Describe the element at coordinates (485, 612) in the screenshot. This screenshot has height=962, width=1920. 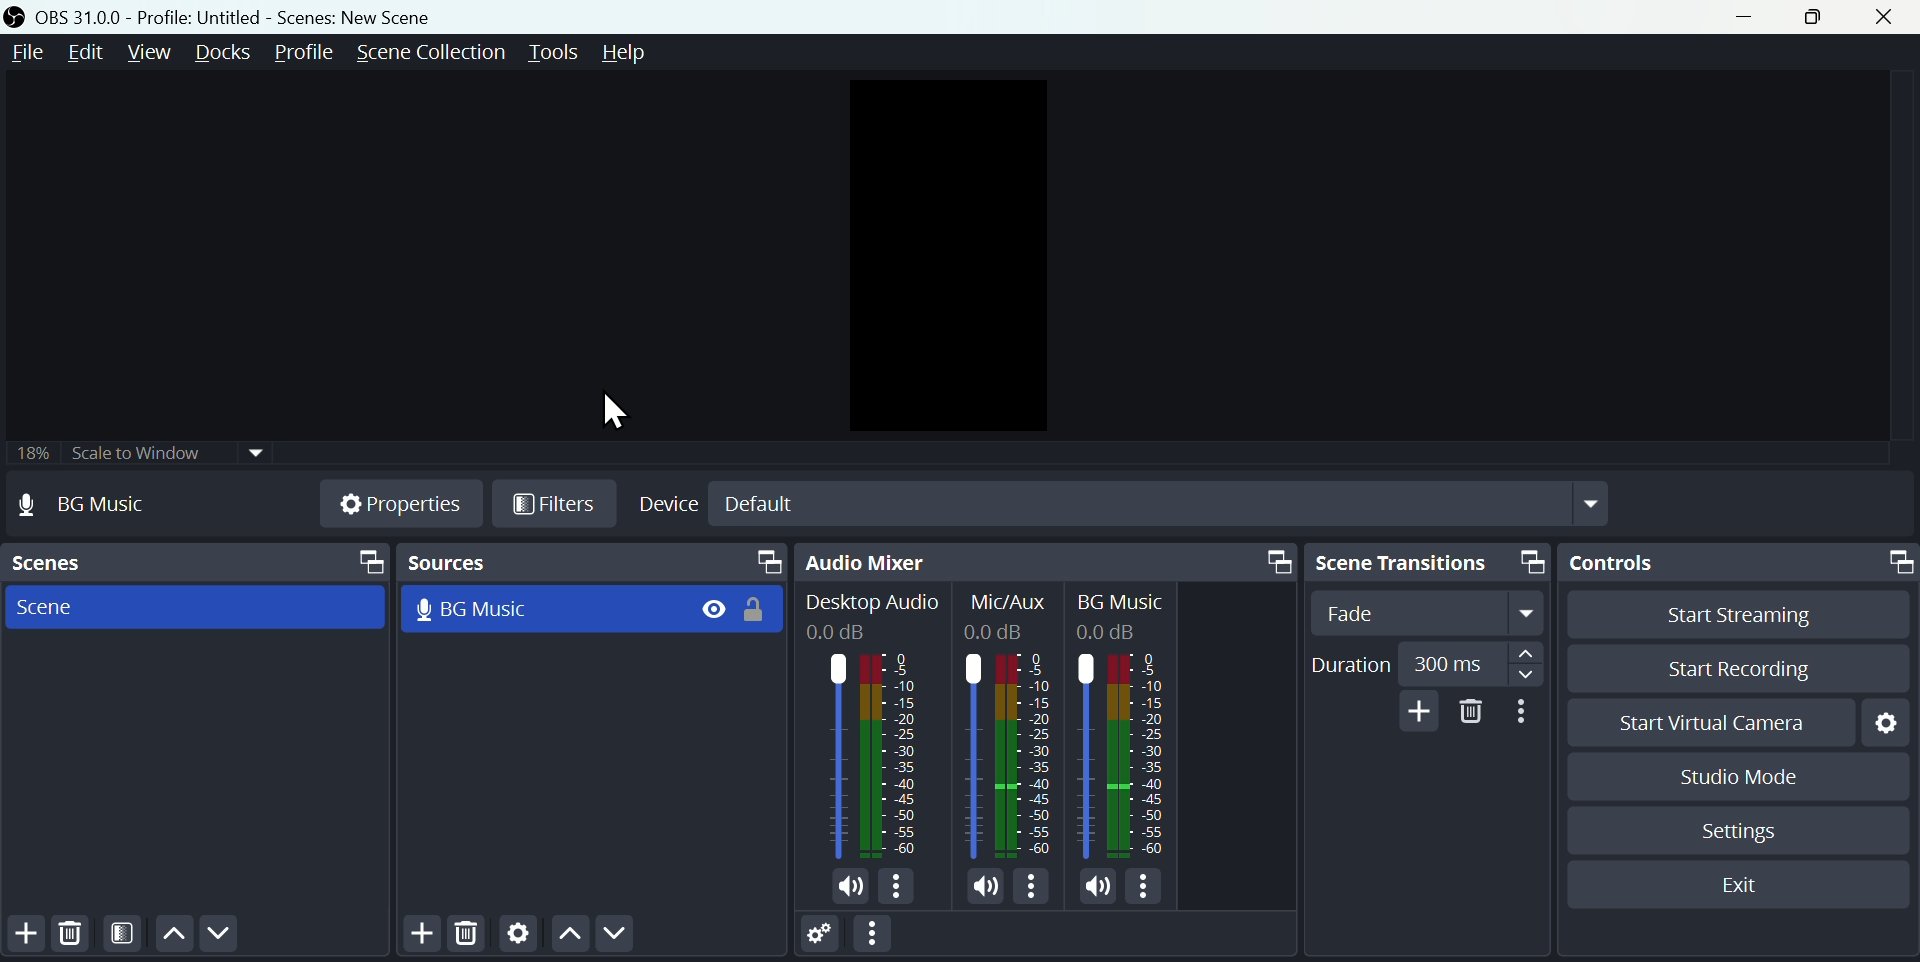
I see `BG music` at that location.